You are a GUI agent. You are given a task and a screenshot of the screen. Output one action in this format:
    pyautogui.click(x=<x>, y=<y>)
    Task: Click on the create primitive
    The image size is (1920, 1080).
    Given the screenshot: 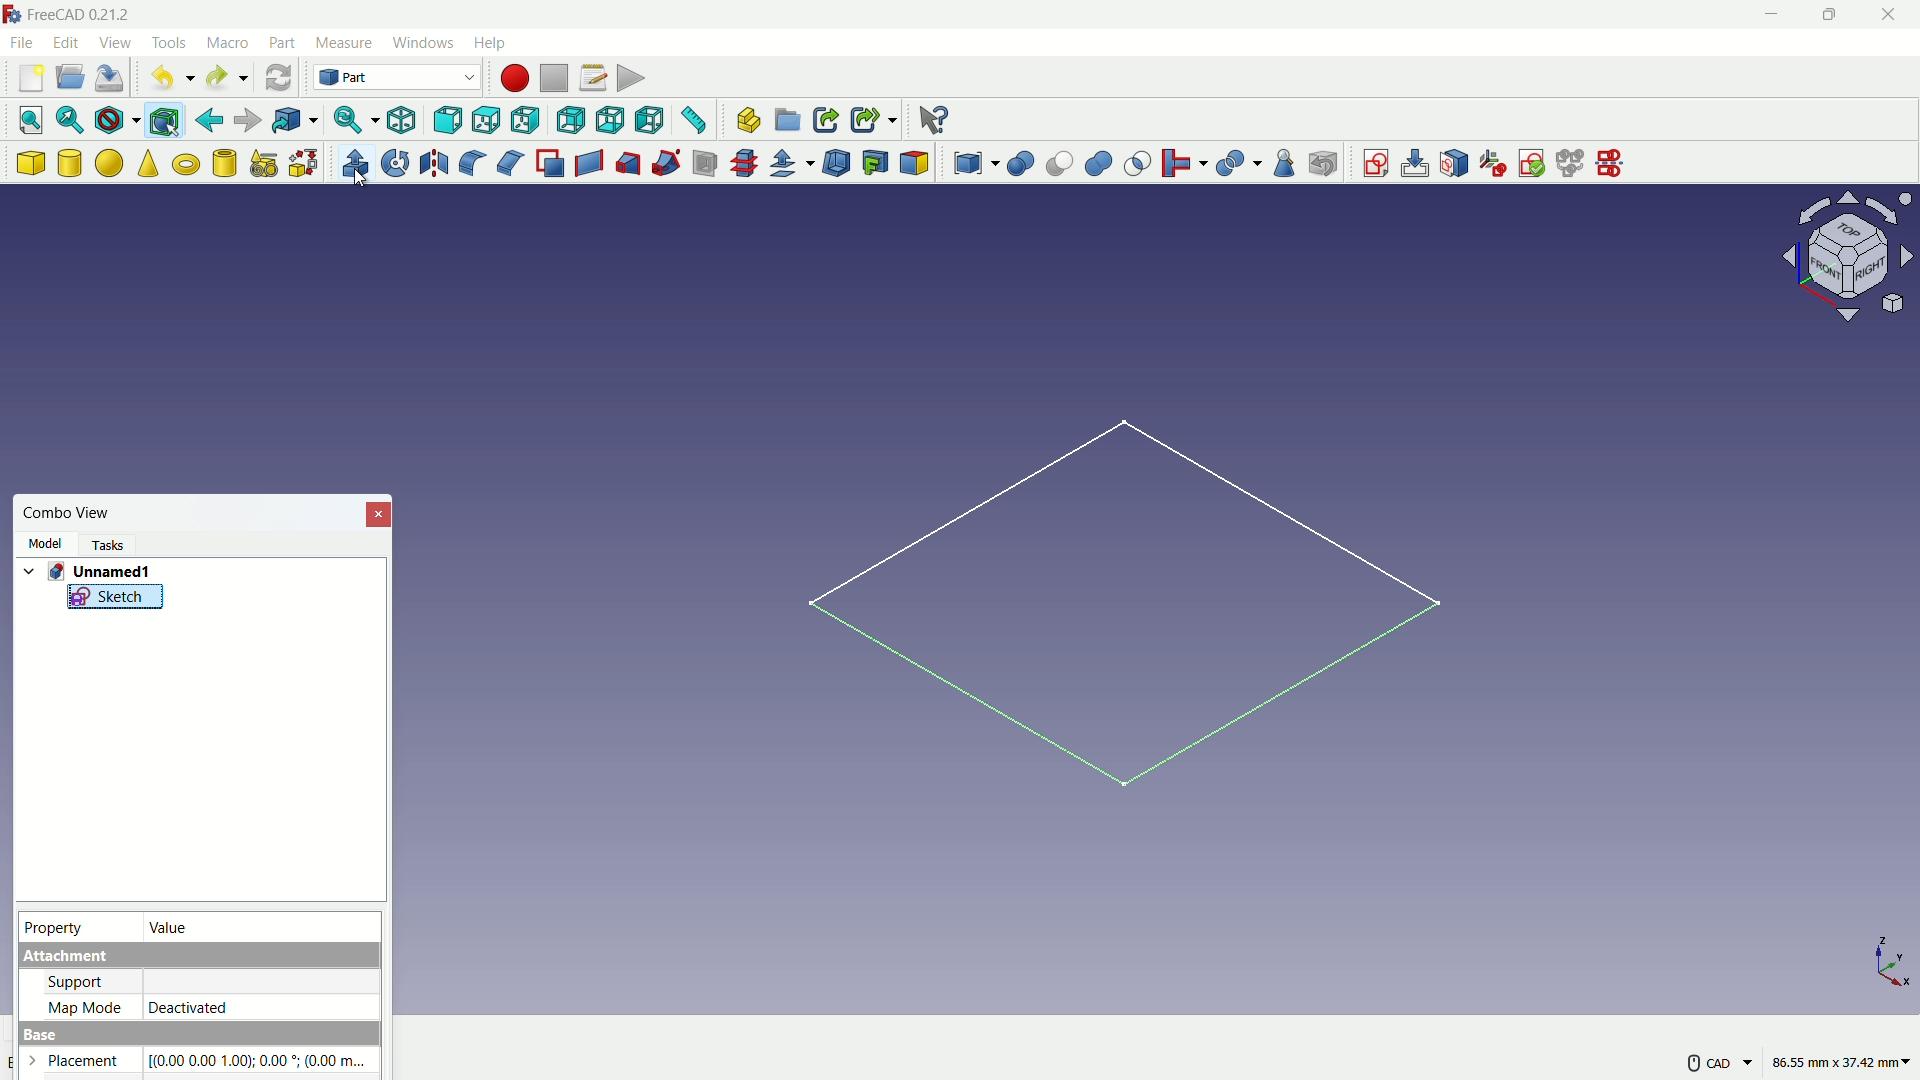 What is the action you would take?
    pyautogui.click(x=265, y=164)
    